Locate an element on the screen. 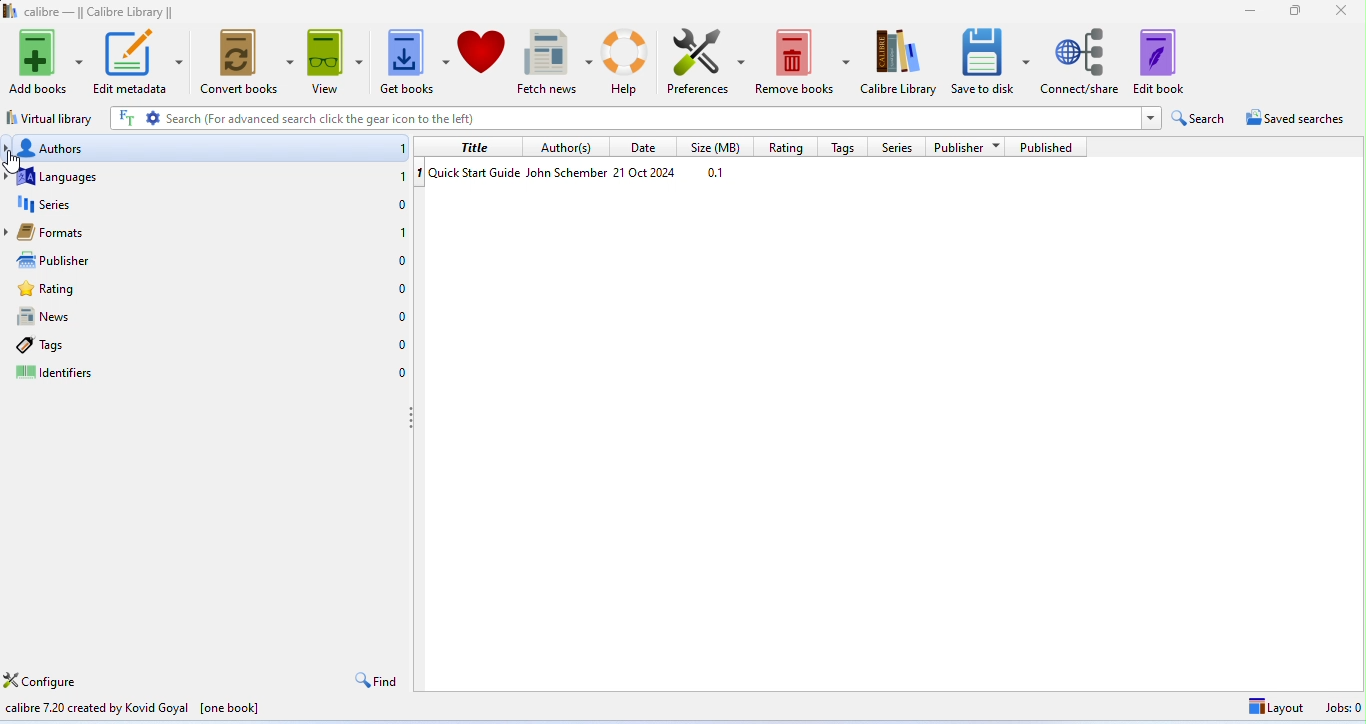 The width and height of the screenshot is (1366, 724). jobs is located at coordinates (1343, 708).